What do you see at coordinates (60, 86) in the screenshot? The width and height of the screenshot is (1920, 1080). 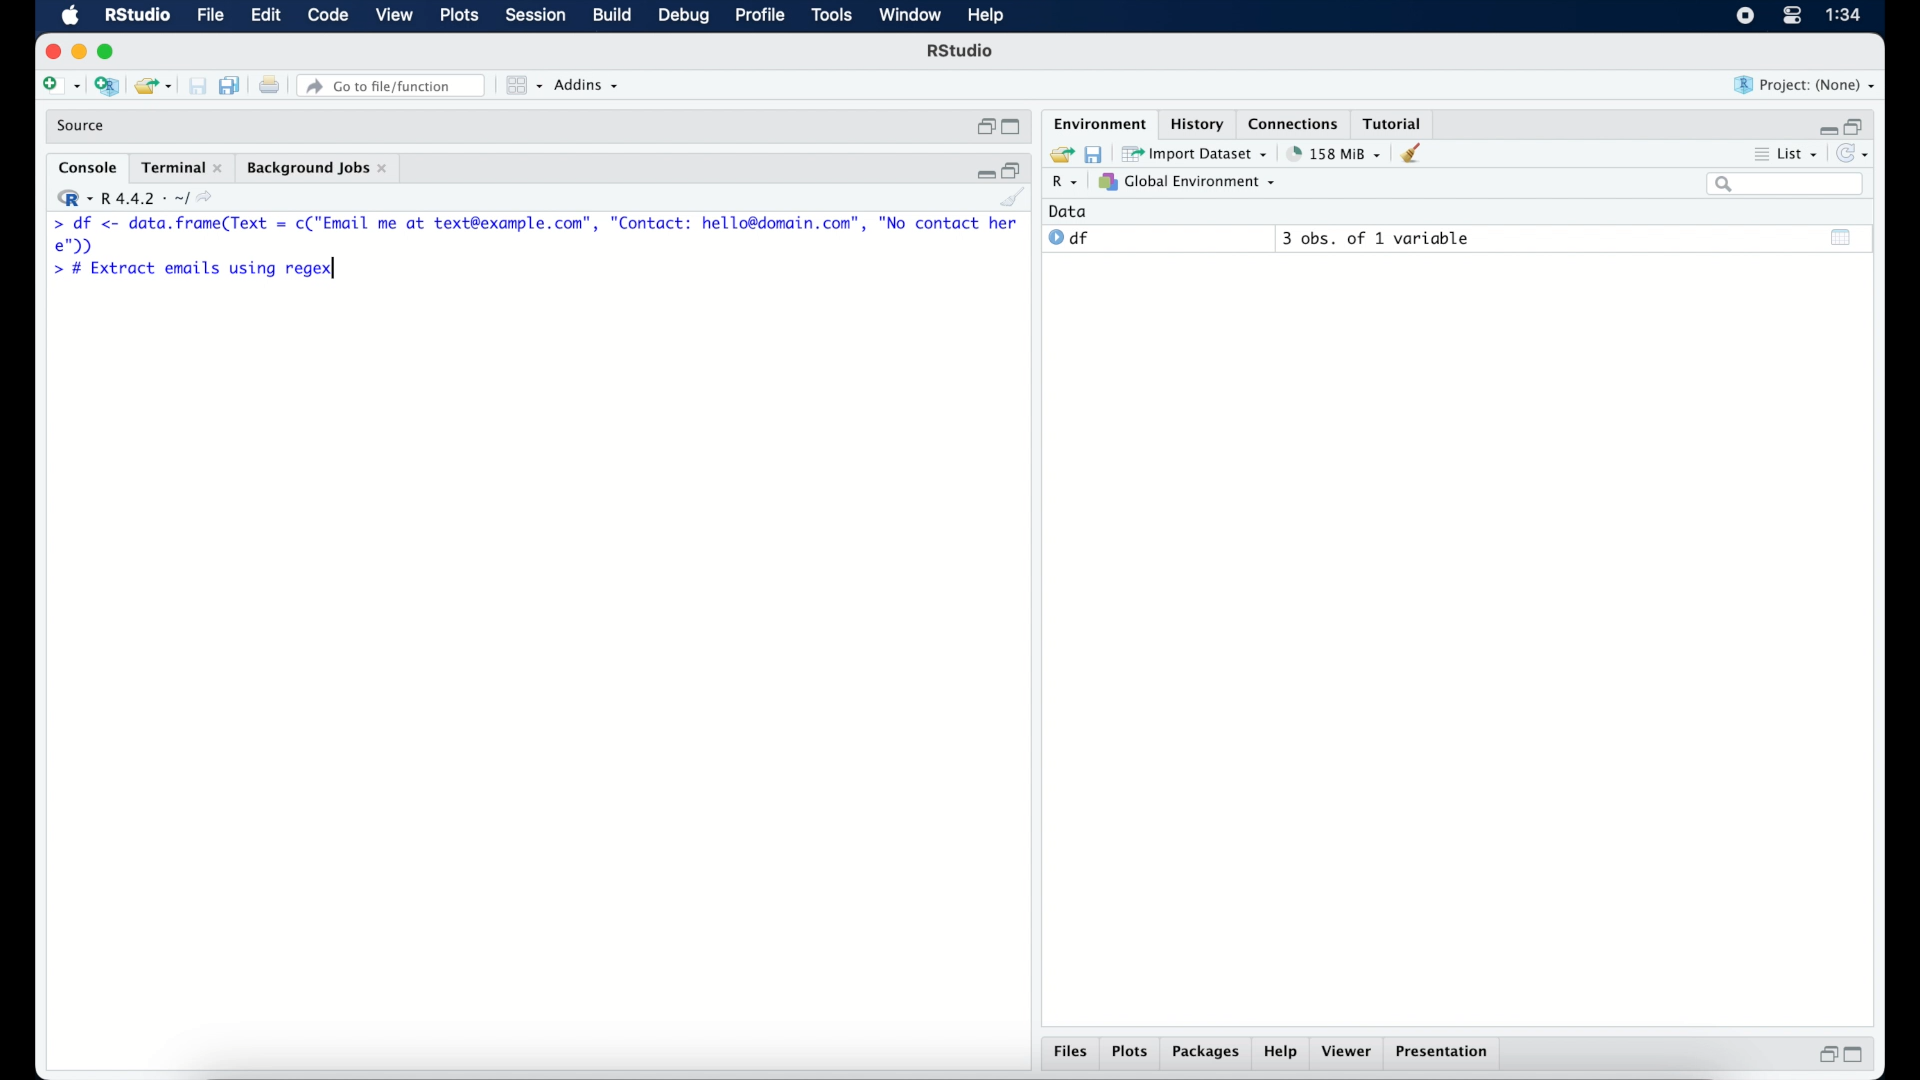 I see `create new file` at bounding box center [60, 86].